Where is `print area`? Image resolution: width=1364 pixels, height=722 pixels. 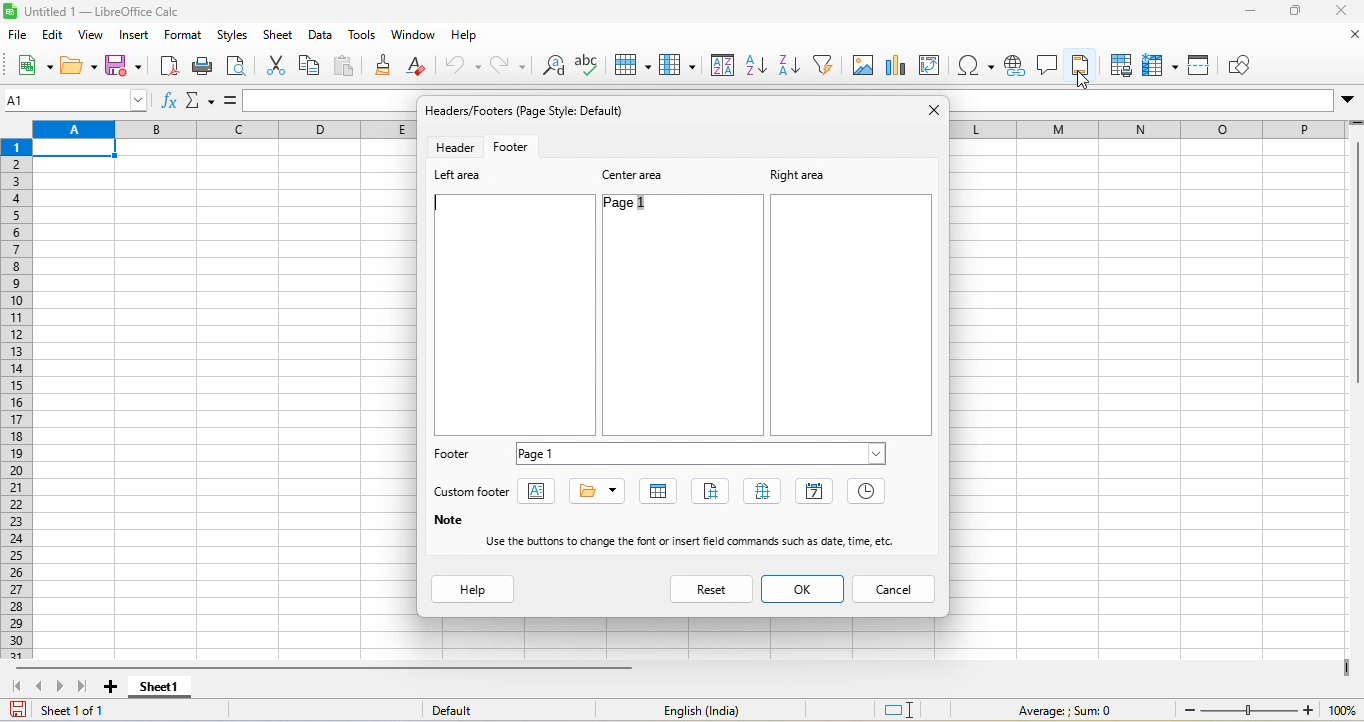
print area is located at coordinates (1119, 65).